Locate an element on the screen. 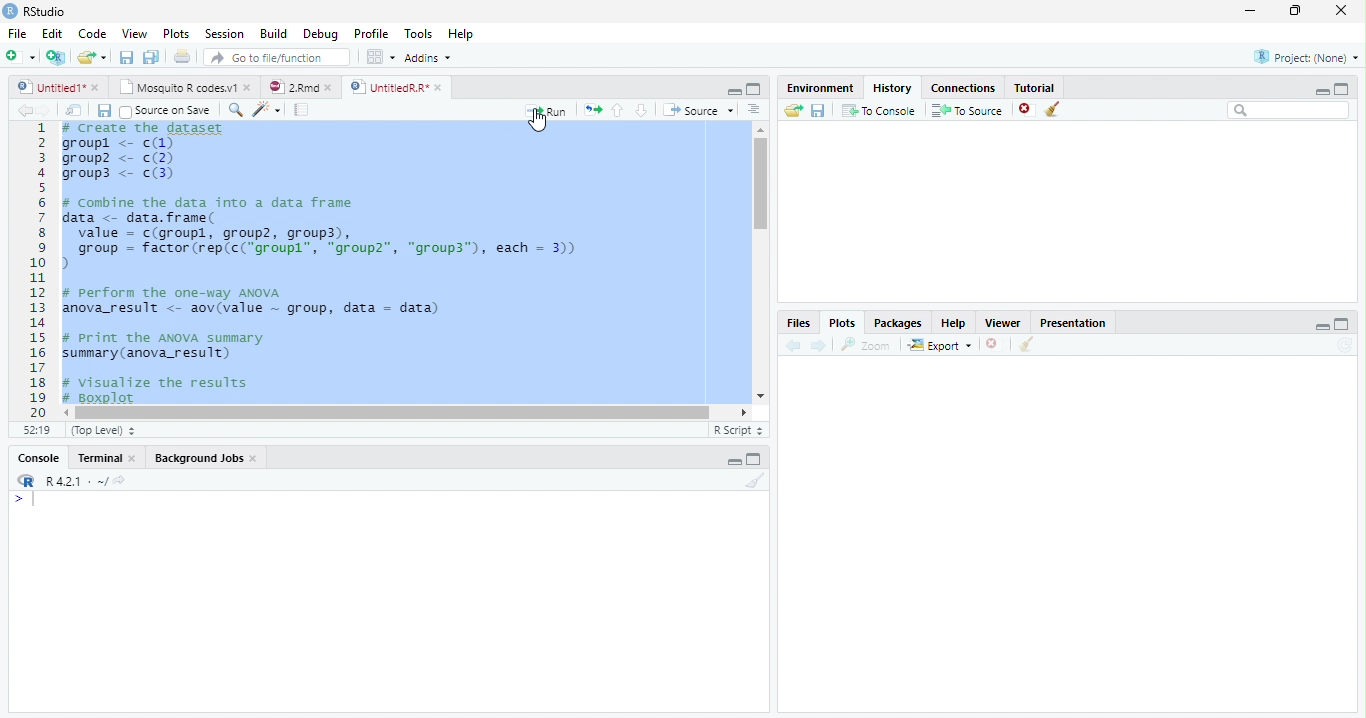  1:1 is located at coordinates (34, 430).